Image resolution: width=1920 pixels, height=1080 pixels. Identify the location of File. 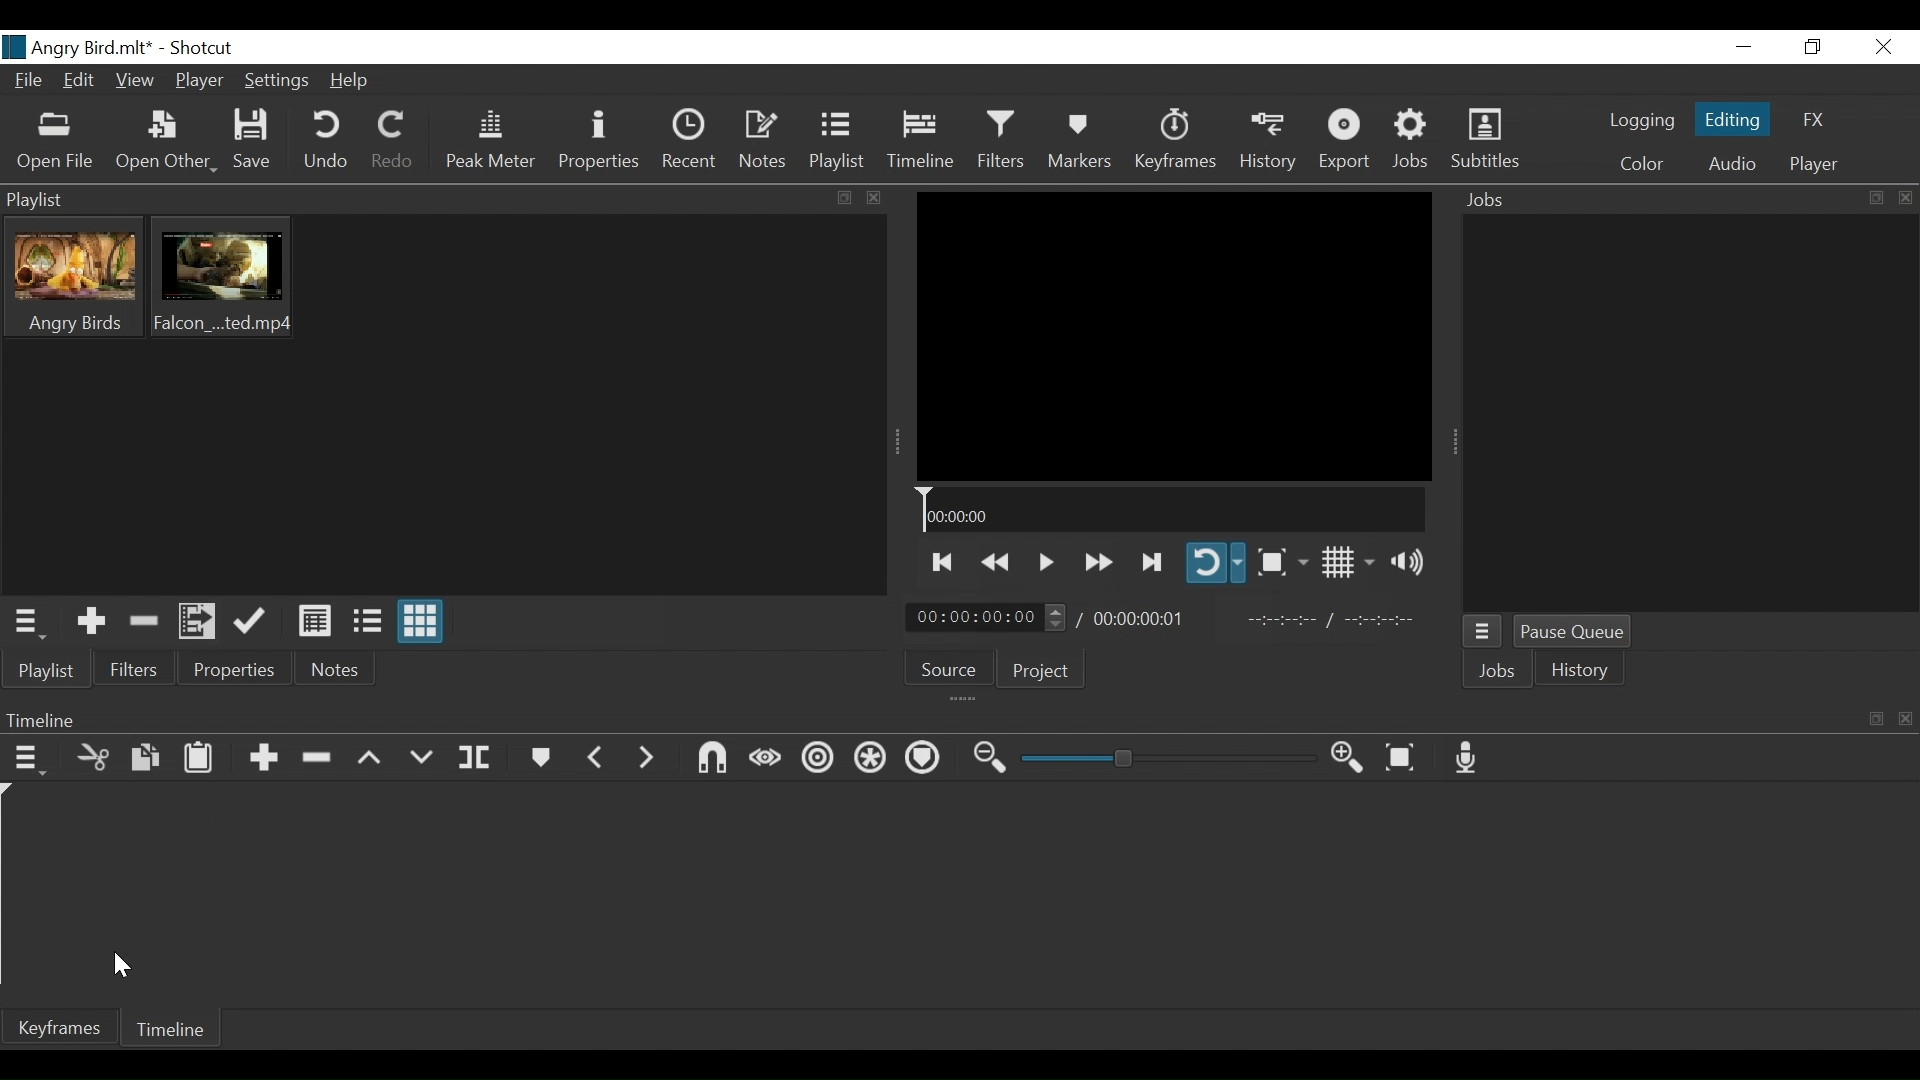
(28, 78).